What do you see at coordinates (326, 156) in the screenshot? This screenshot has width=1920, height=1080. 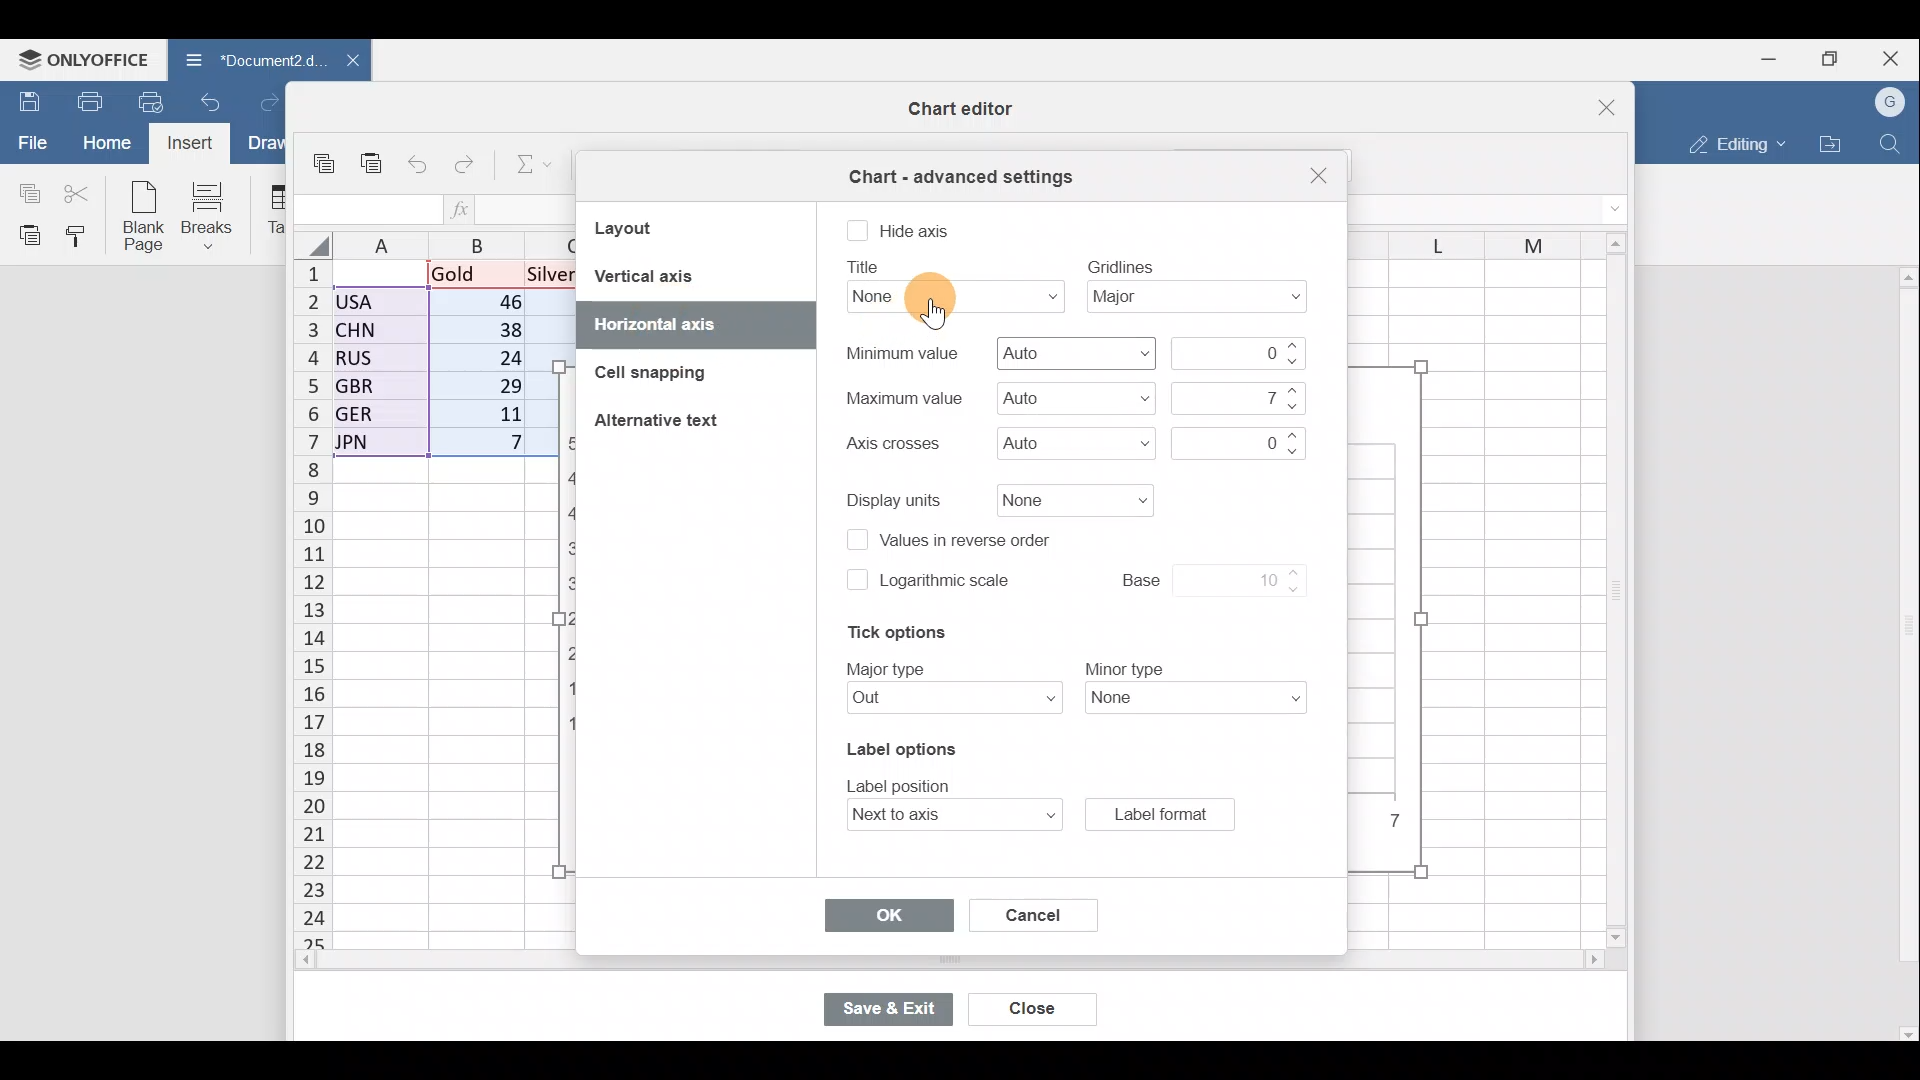 I see `Copy` at bounding box center [326, 156].